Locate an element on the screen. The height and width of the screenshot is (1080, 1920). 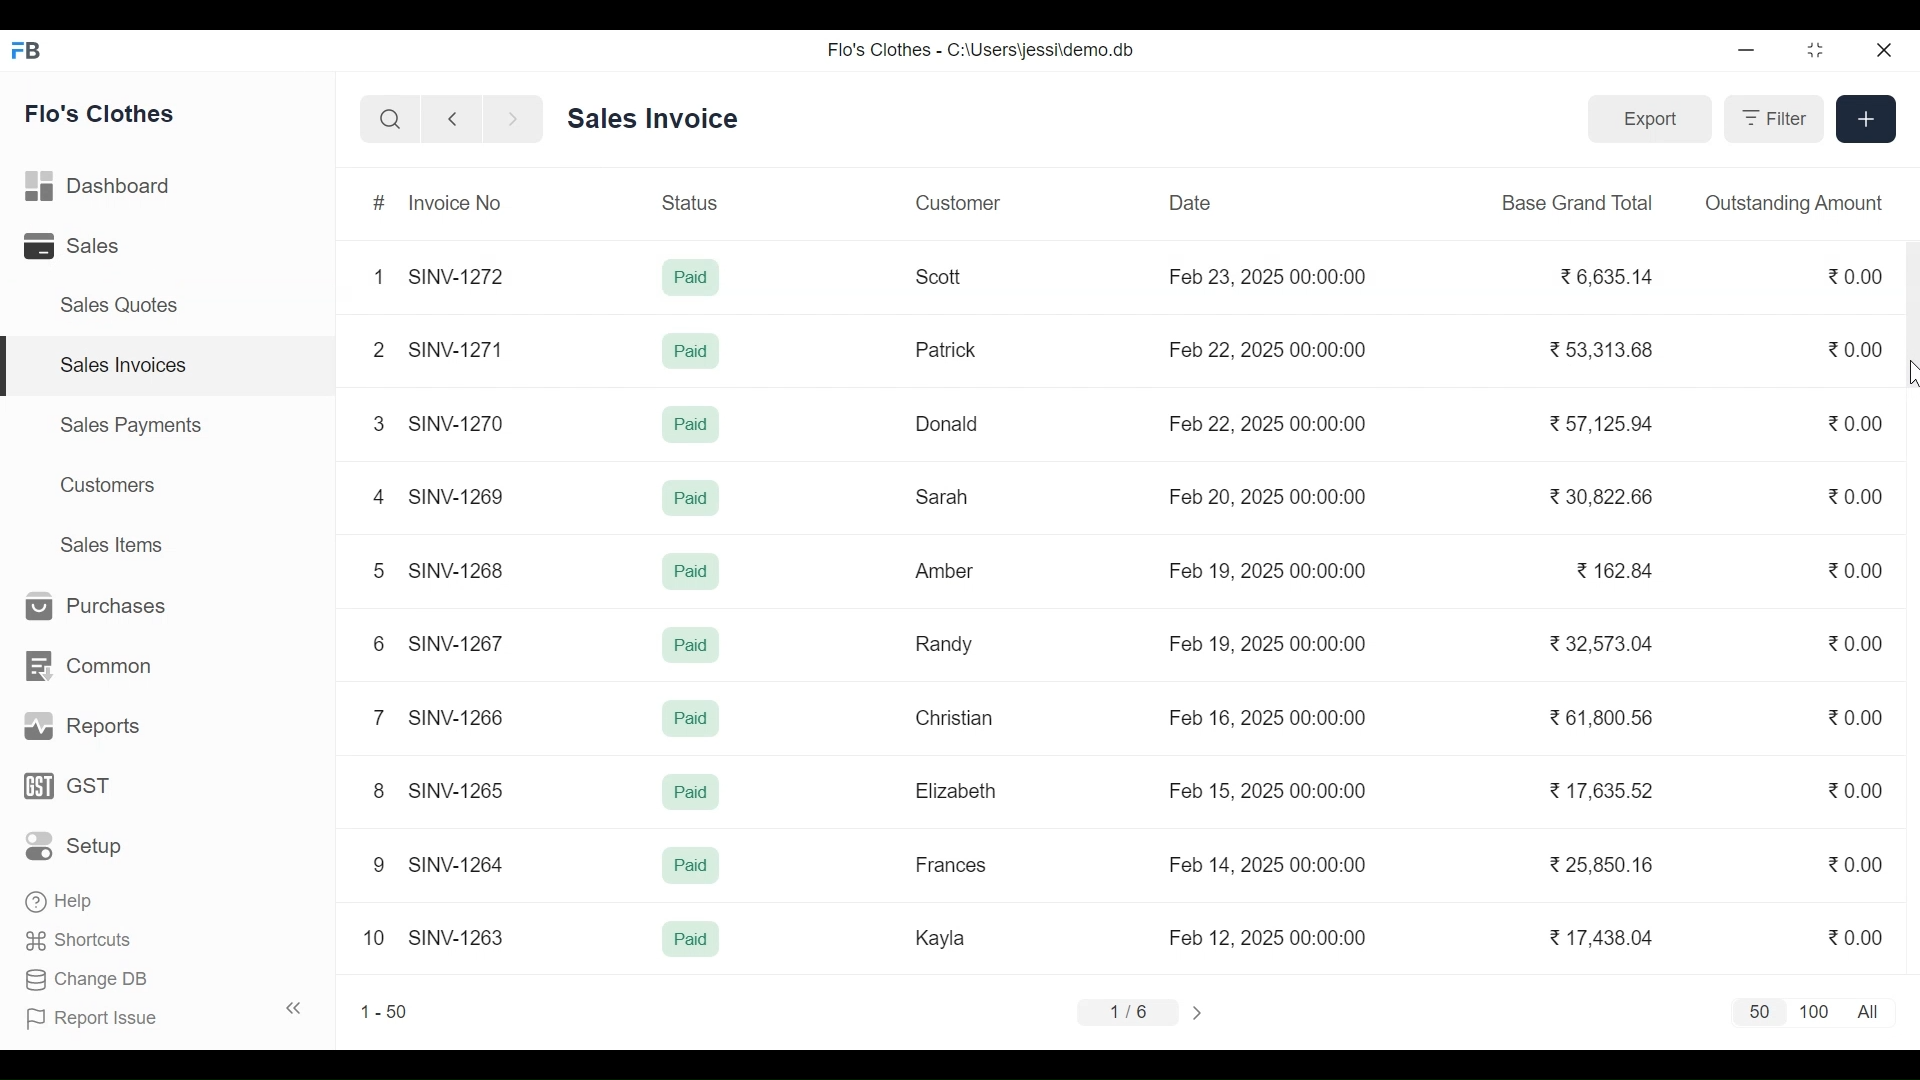
Customer is located at coordinates (958, 202).